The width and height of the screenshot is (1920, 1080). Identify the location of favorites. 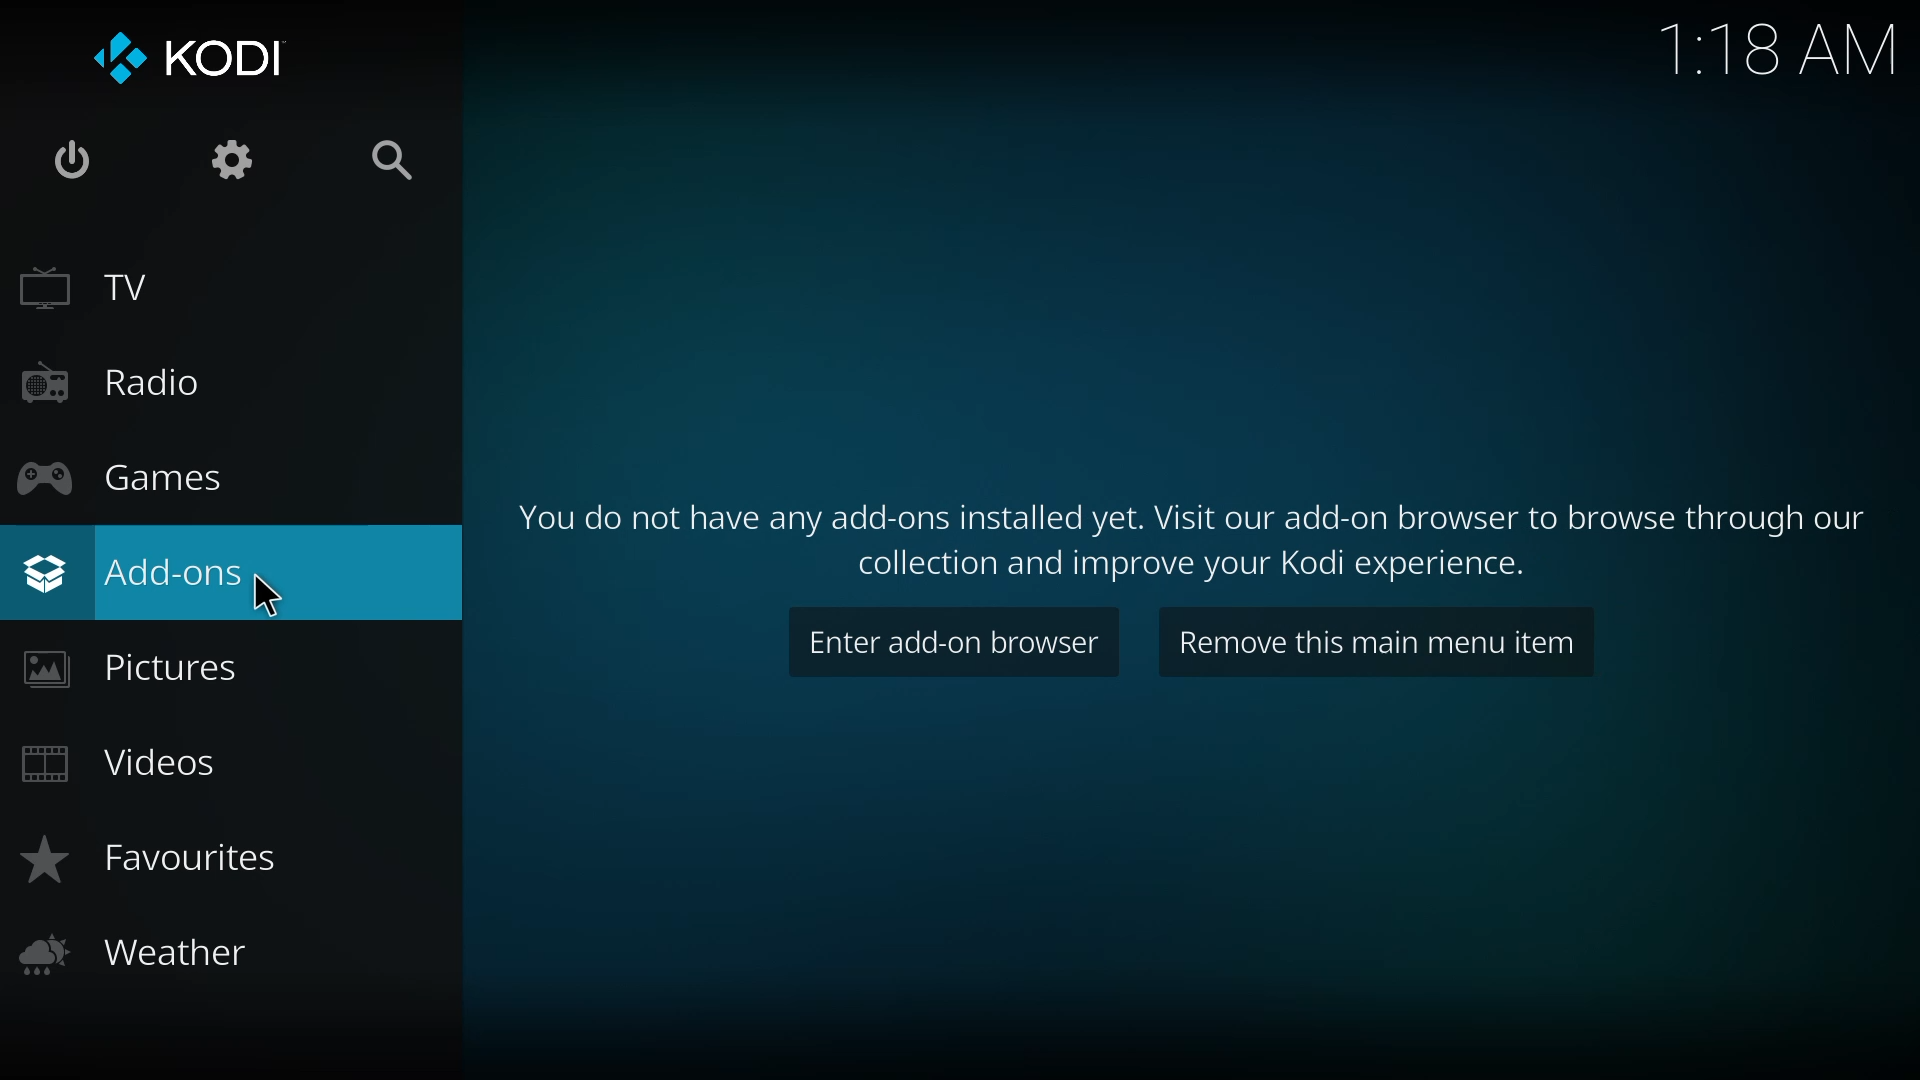
(154, 857).